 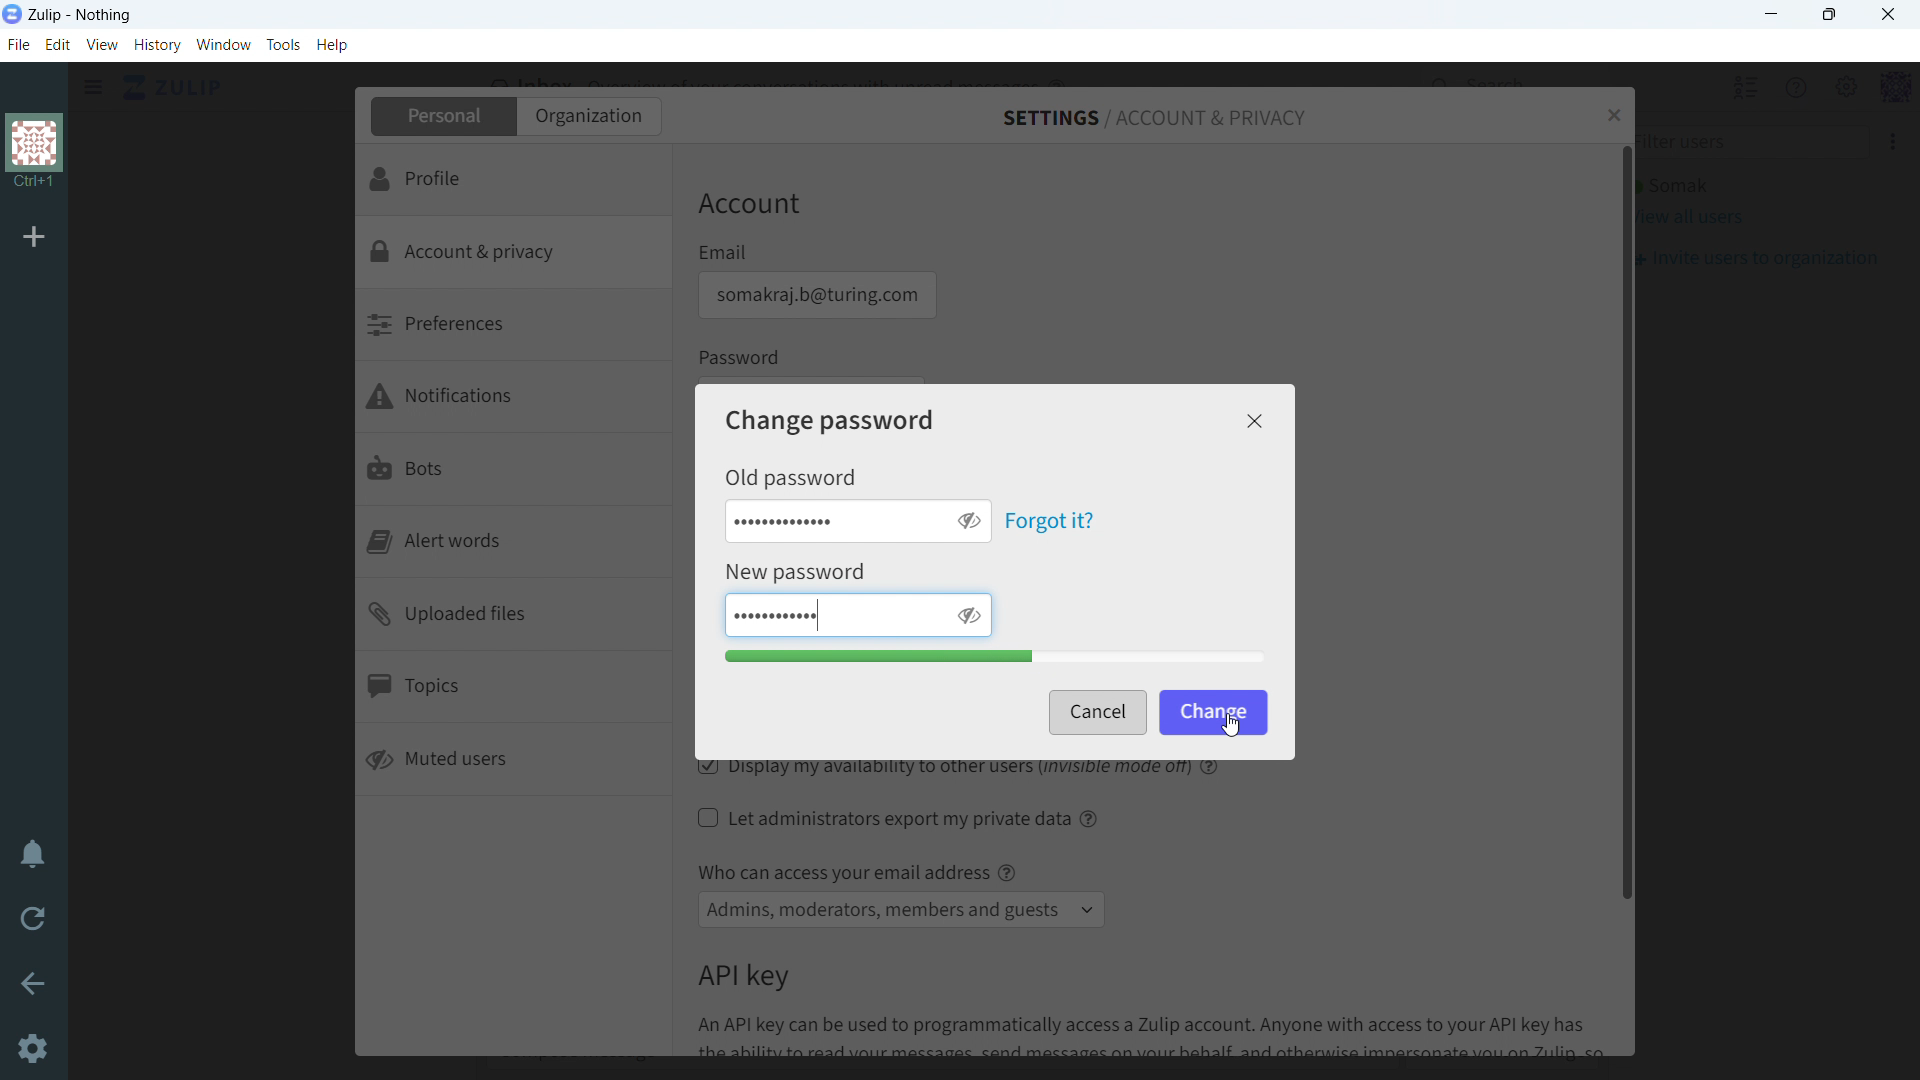 What do you see at coordinates (1212, 710) in the screenshot?
I see `change` at bounding box center [1212, 710].